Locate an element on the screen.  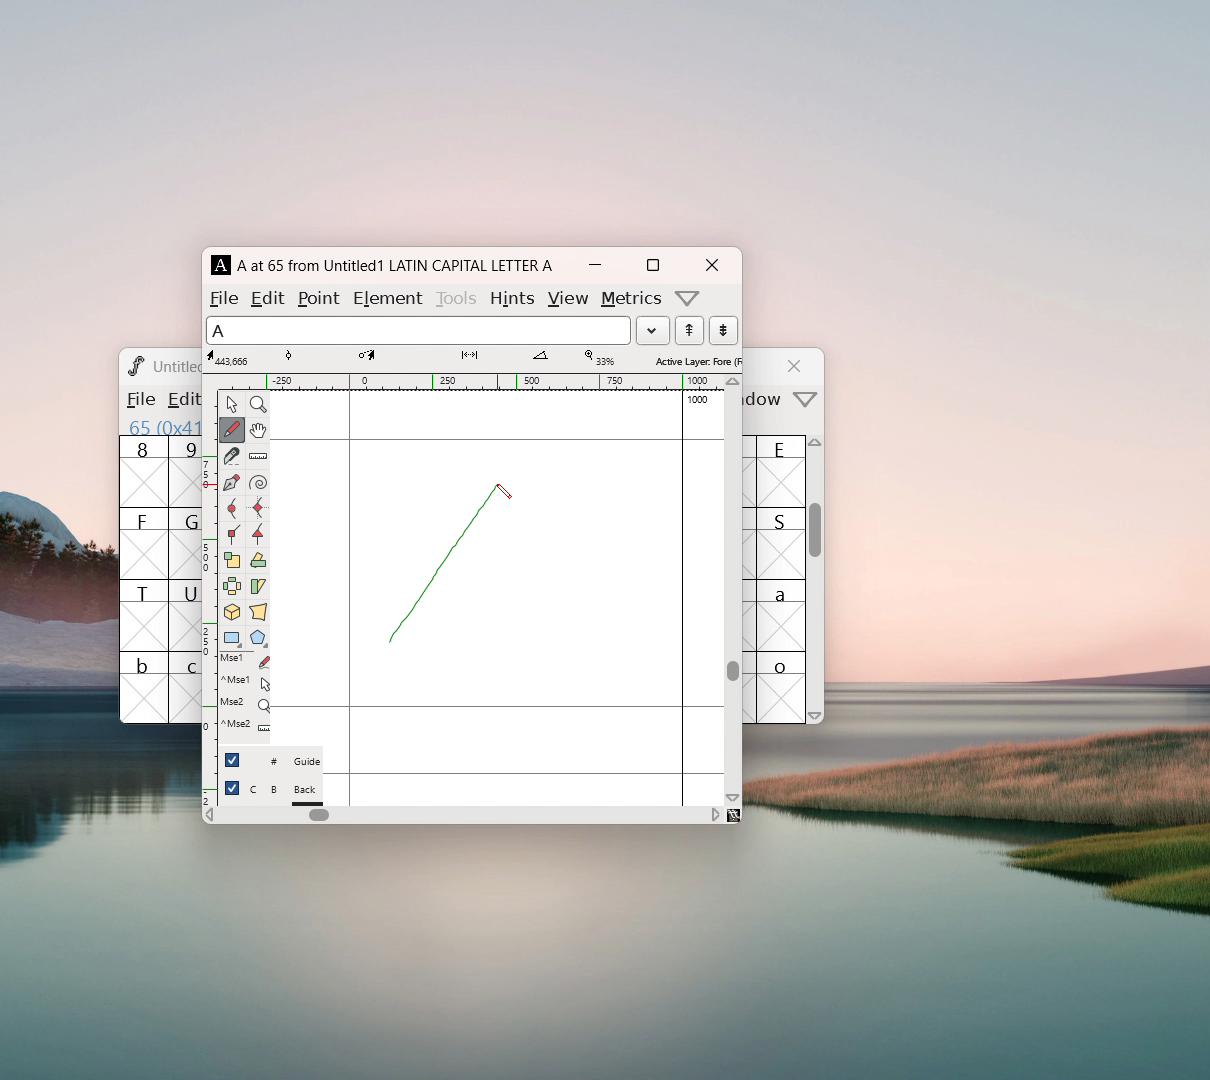
scroll right is located at coordinates (715, 814).